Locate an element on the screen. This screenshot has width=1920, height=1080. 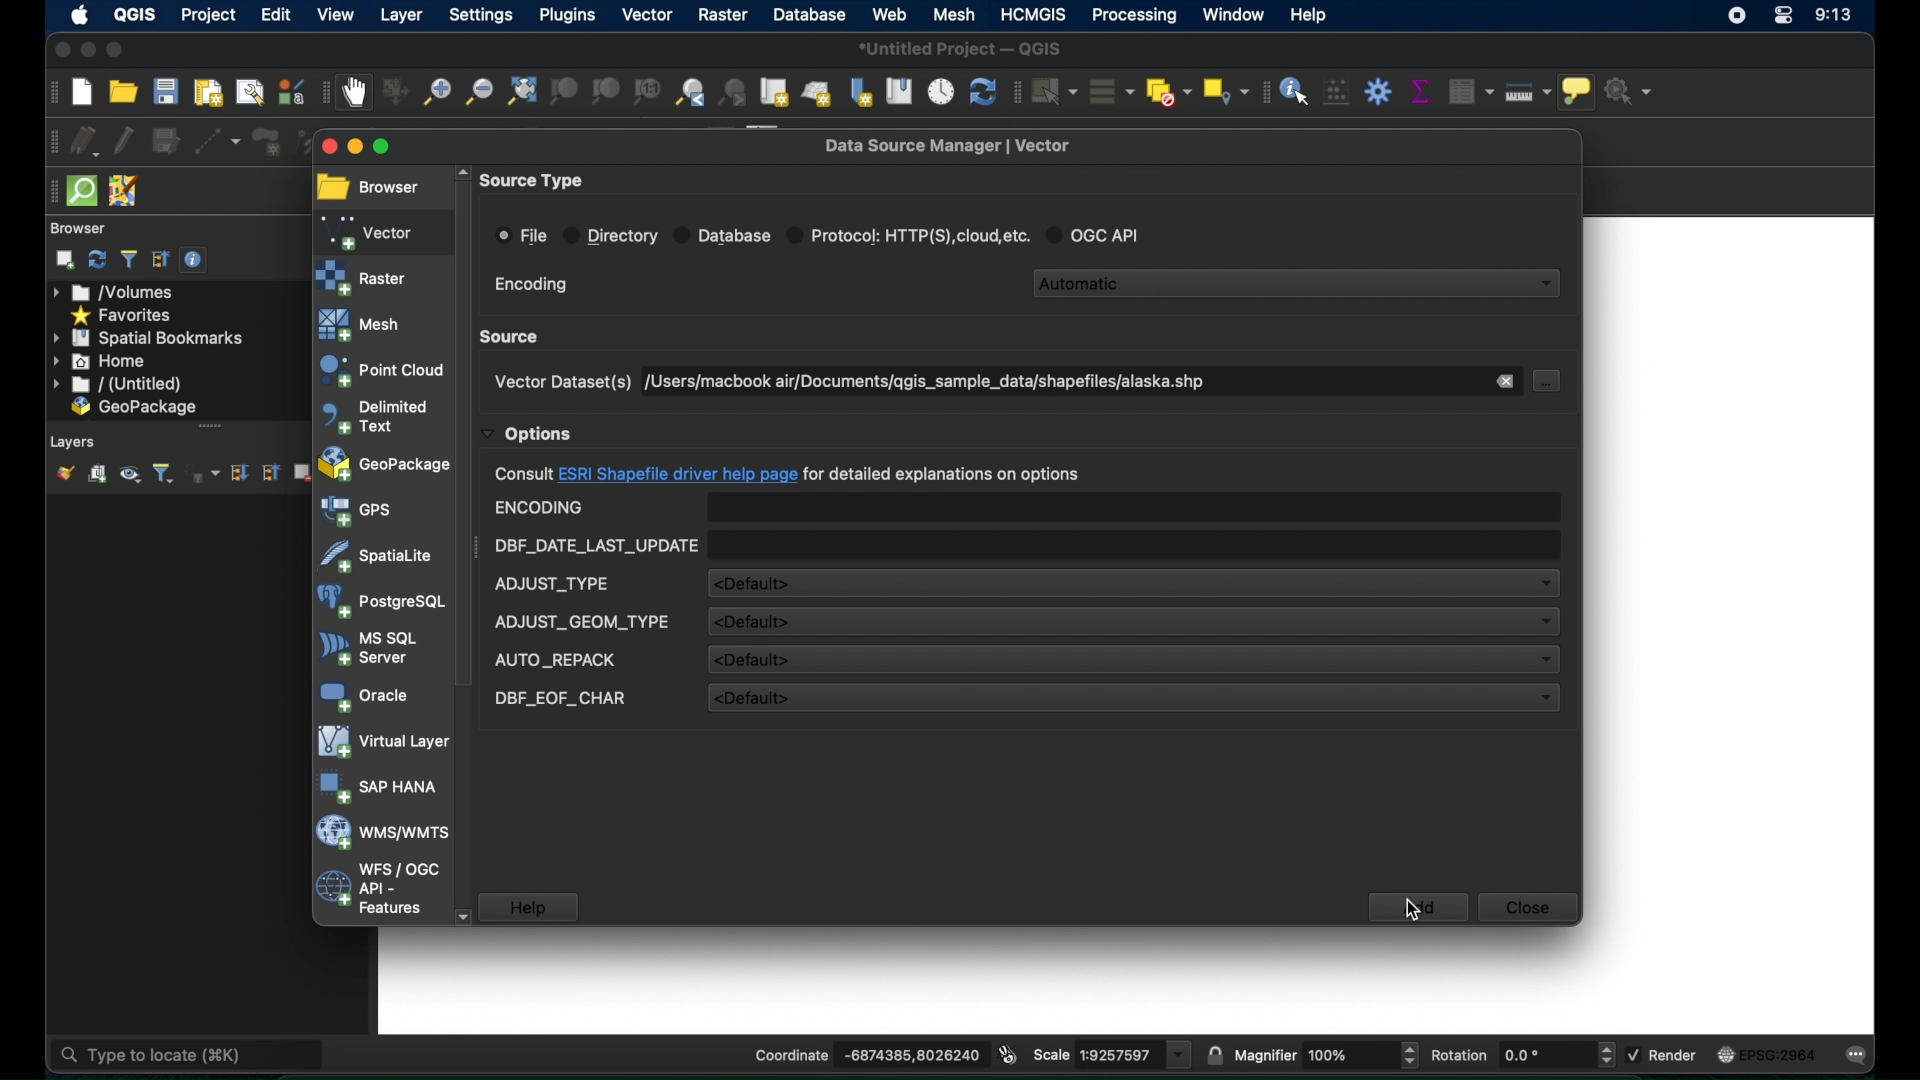
browser is located at coordinates (82, 228).